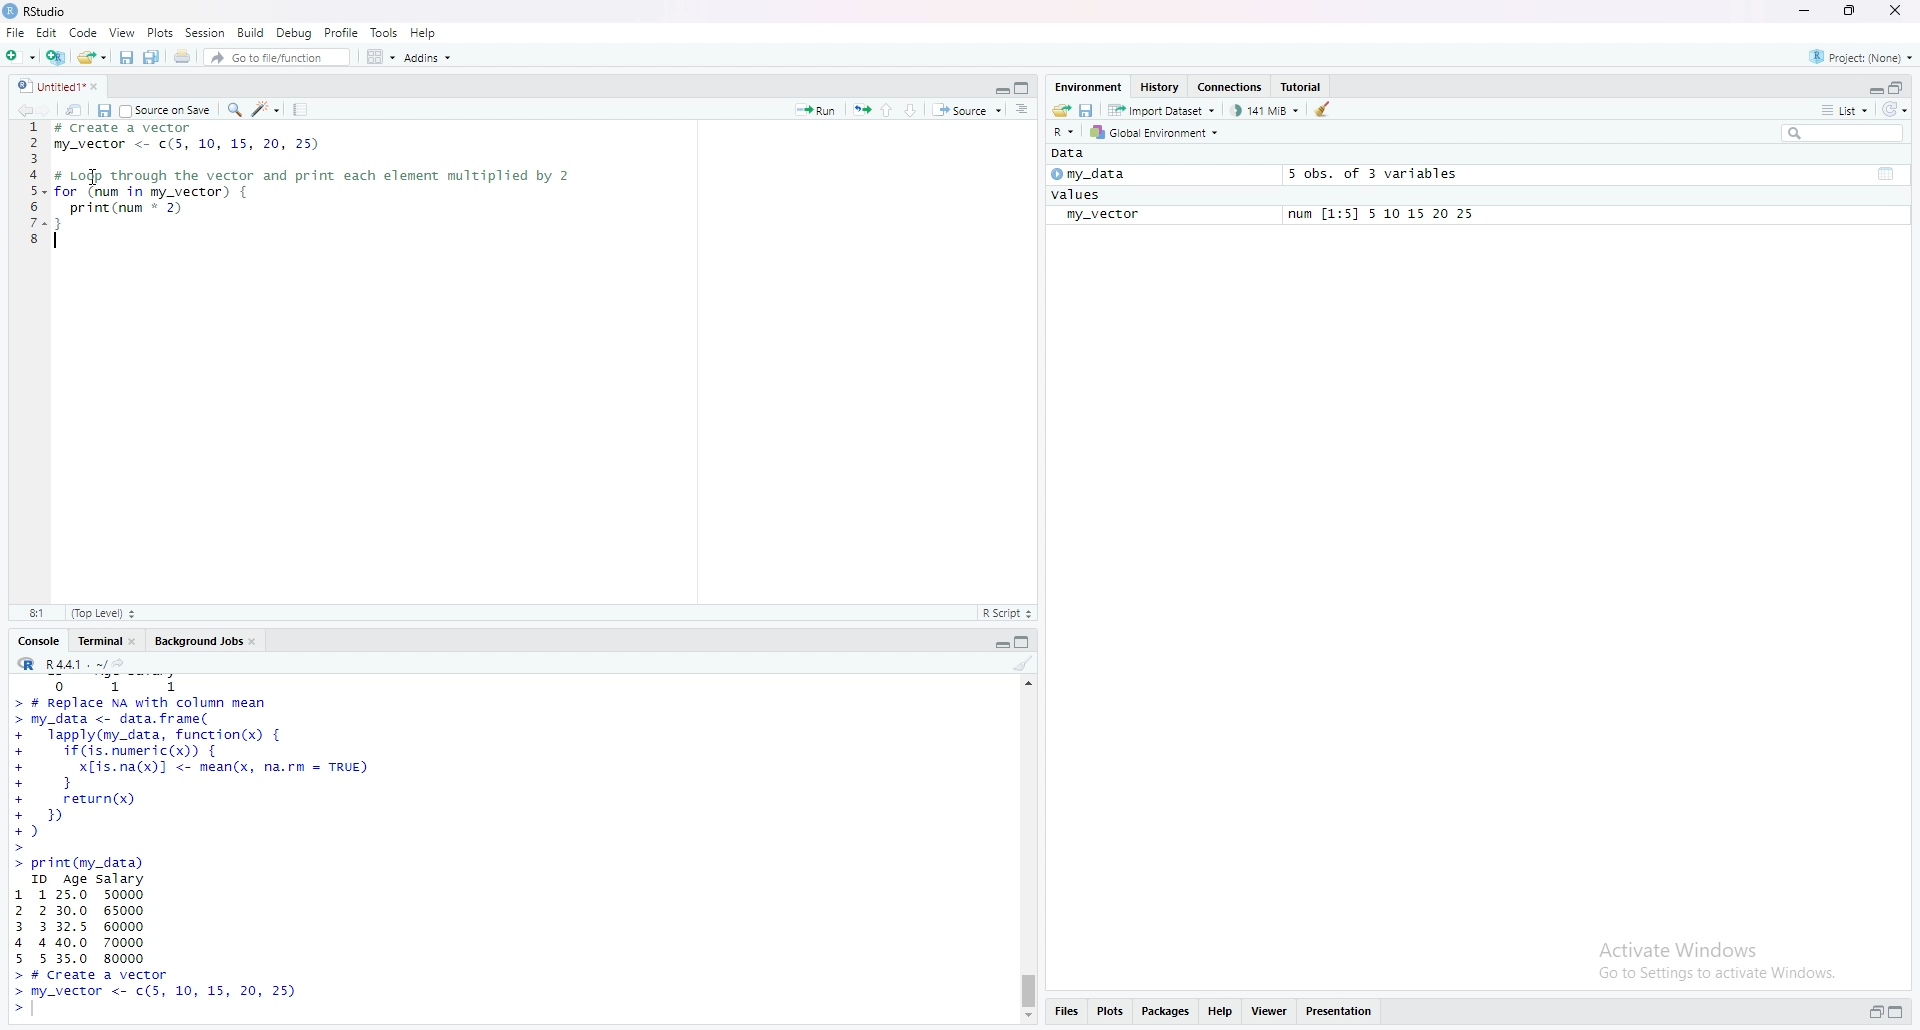  What do you see at coordinates (385, 31) in the screenshot?
I see `tools` at bounding box center [385, 31].